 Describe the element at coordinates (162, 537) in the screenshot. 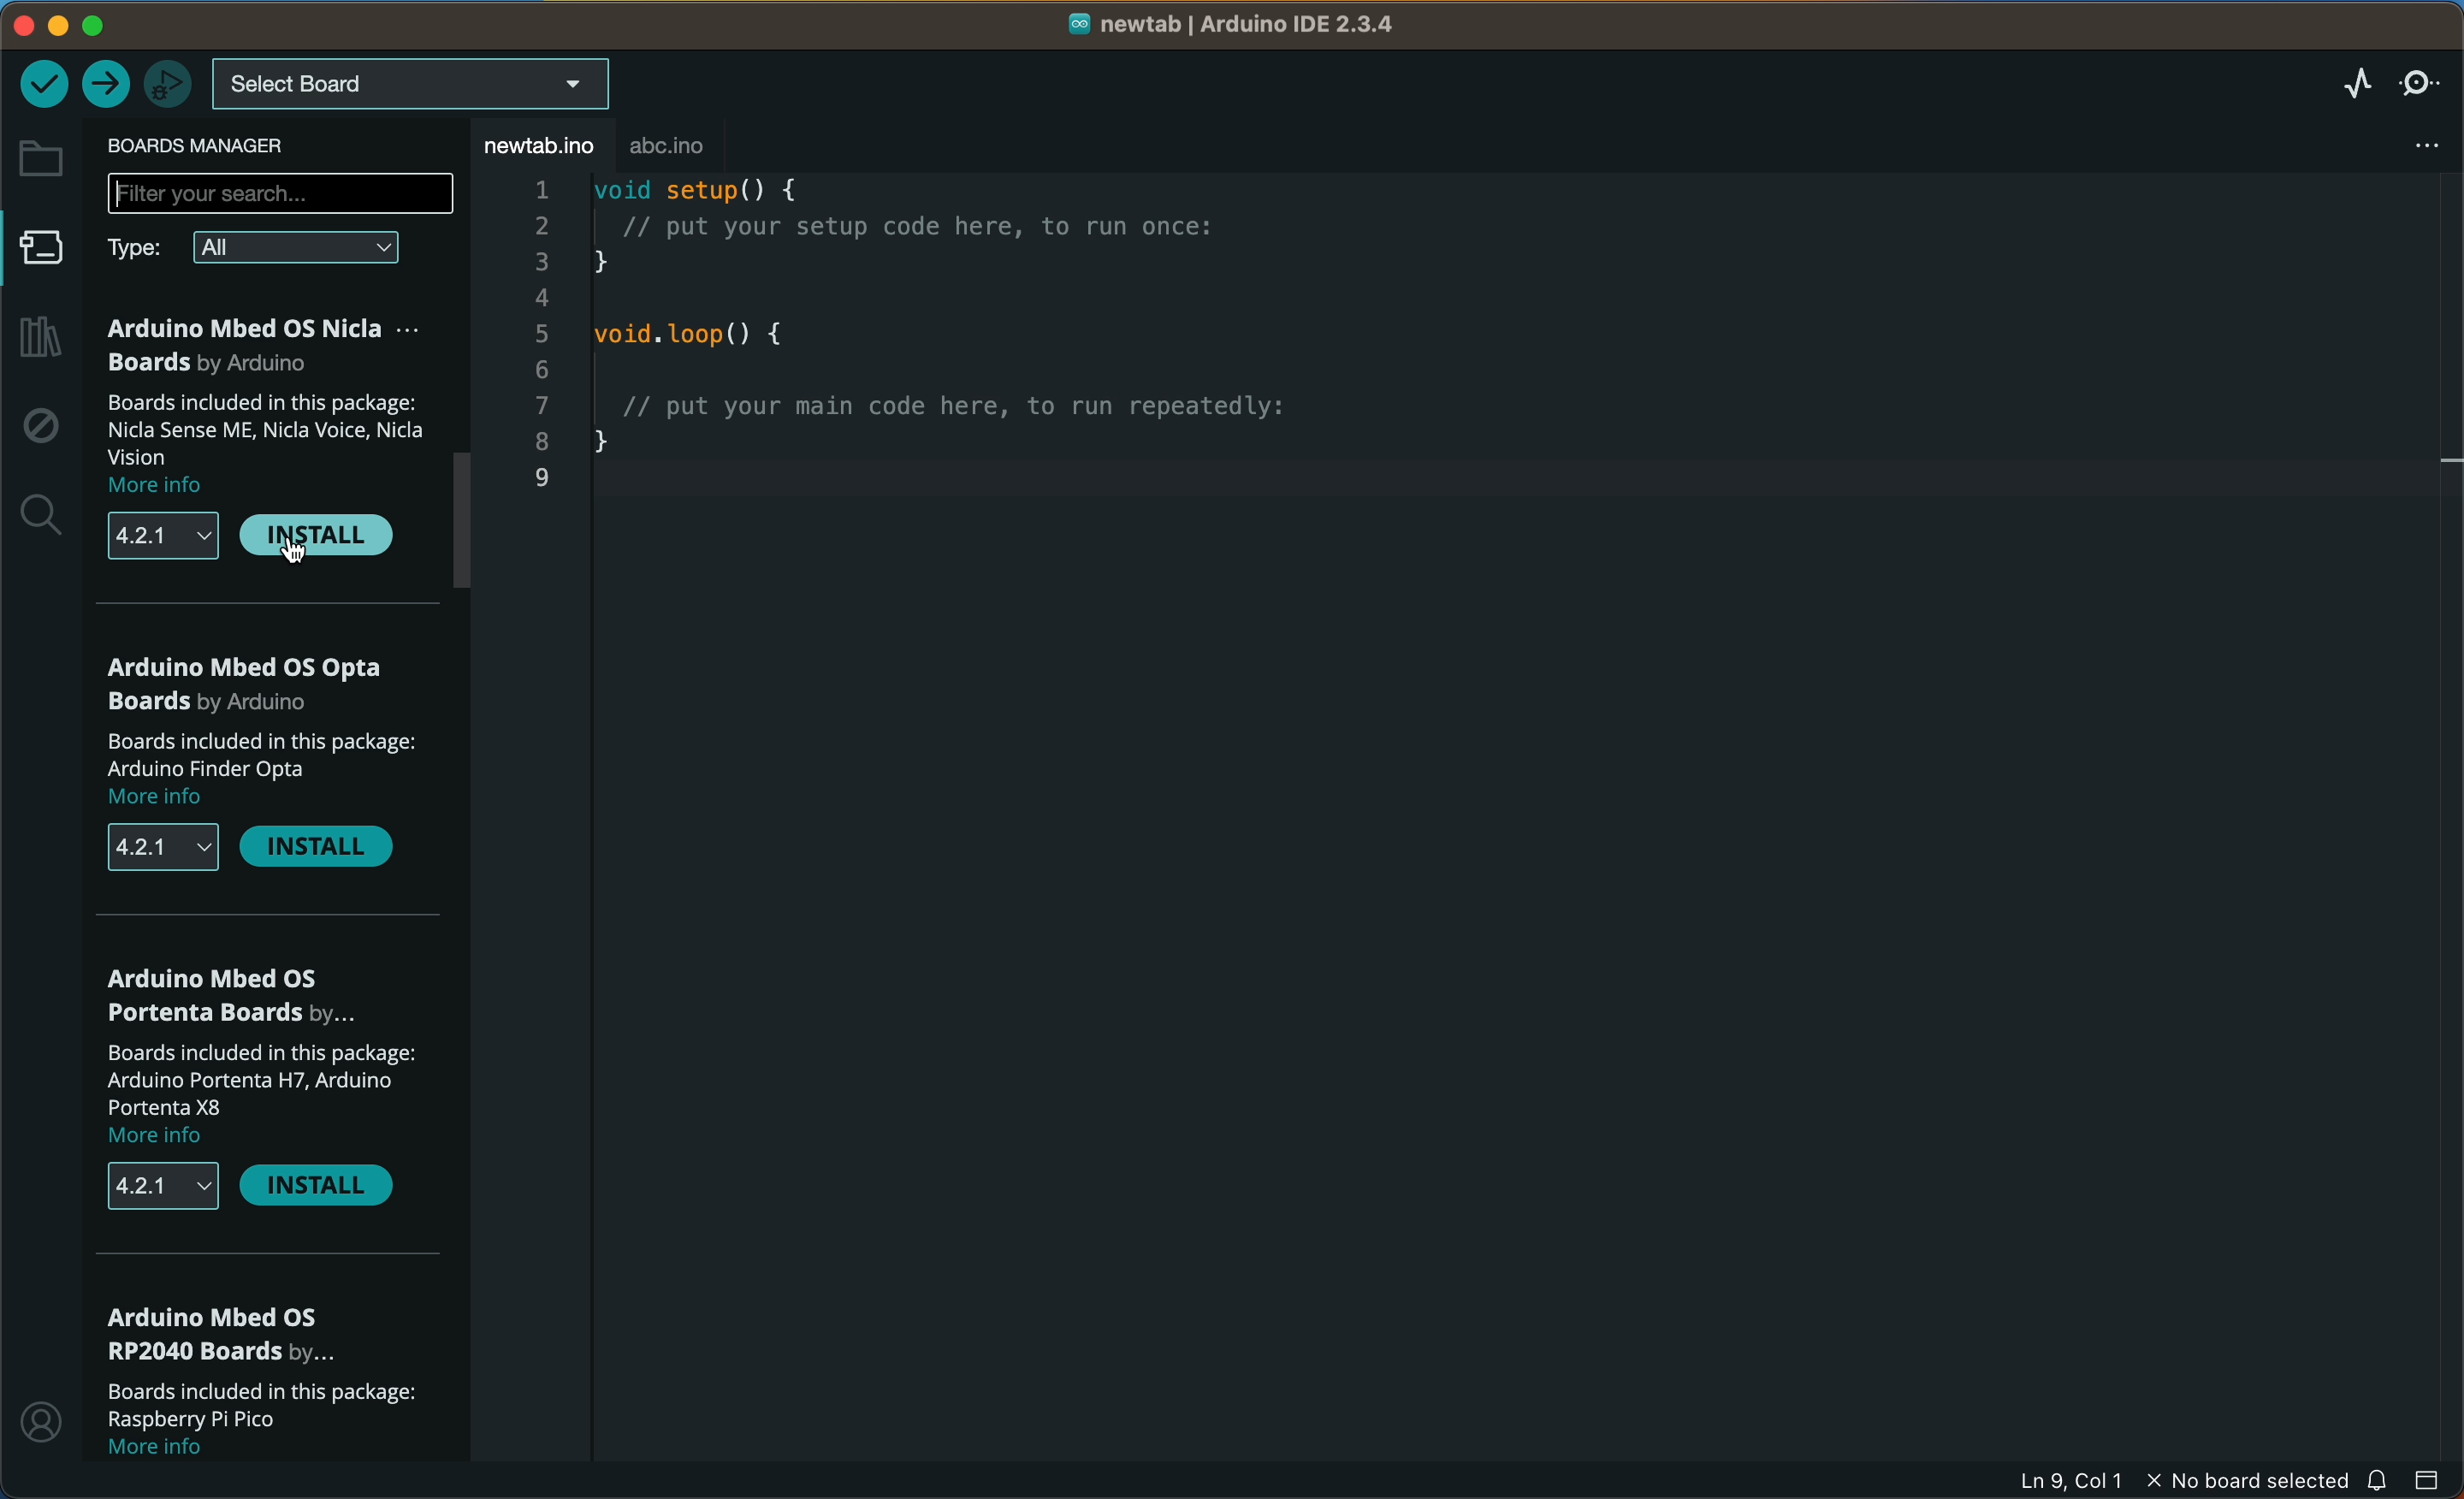

I see `versions` at that location.